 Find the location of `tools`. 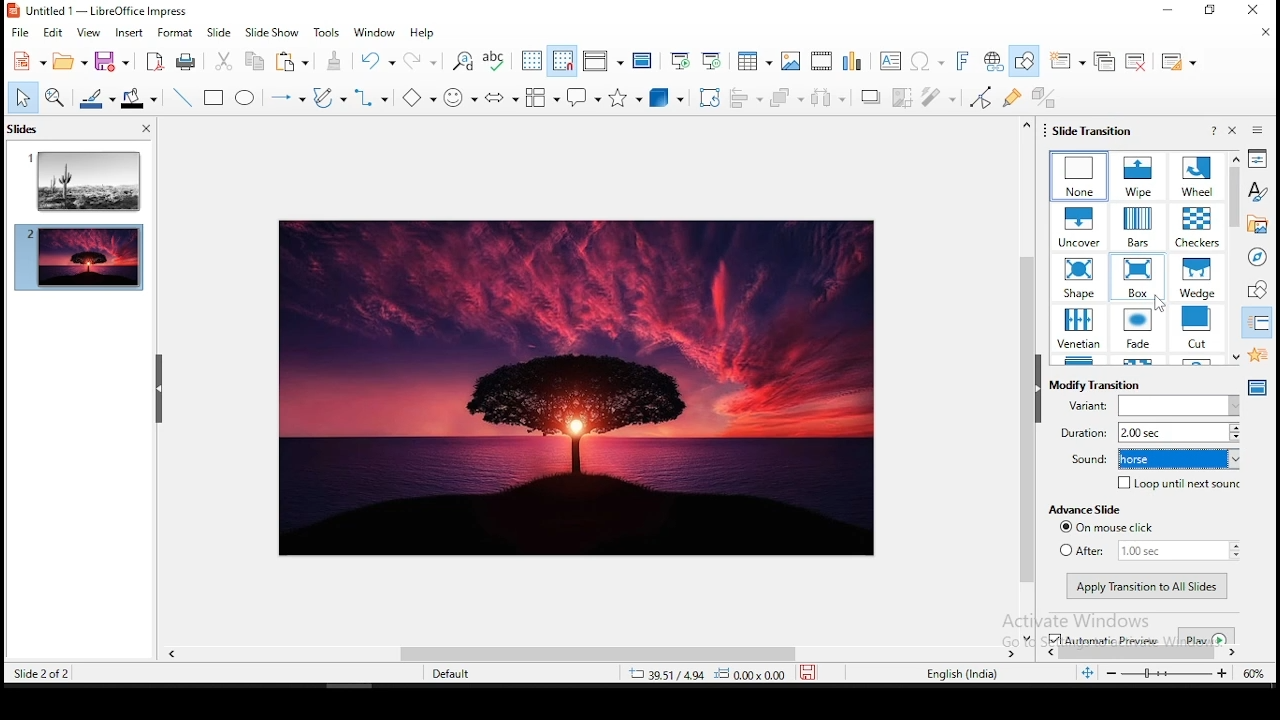

tools is located at coordinates (329, 31).